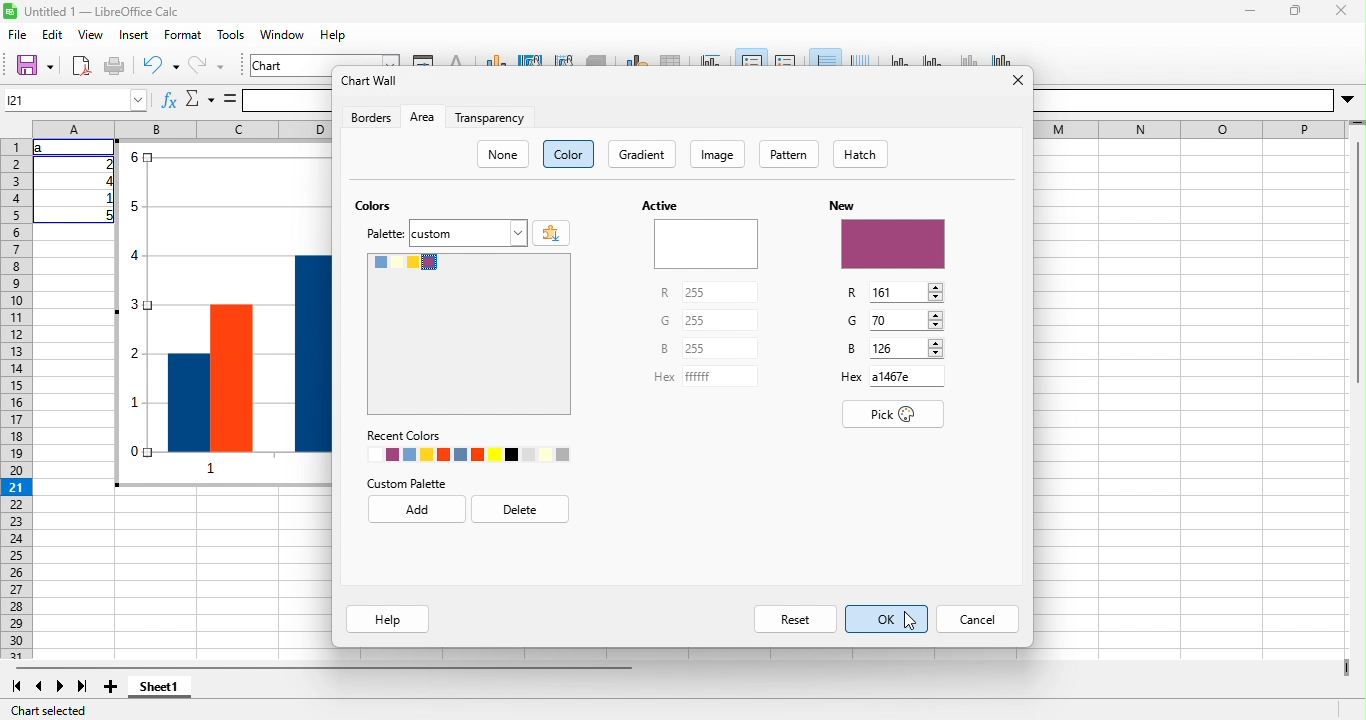  Describe the element at coordinates (786, 58) in the screenshot. I see `legend` at that location.